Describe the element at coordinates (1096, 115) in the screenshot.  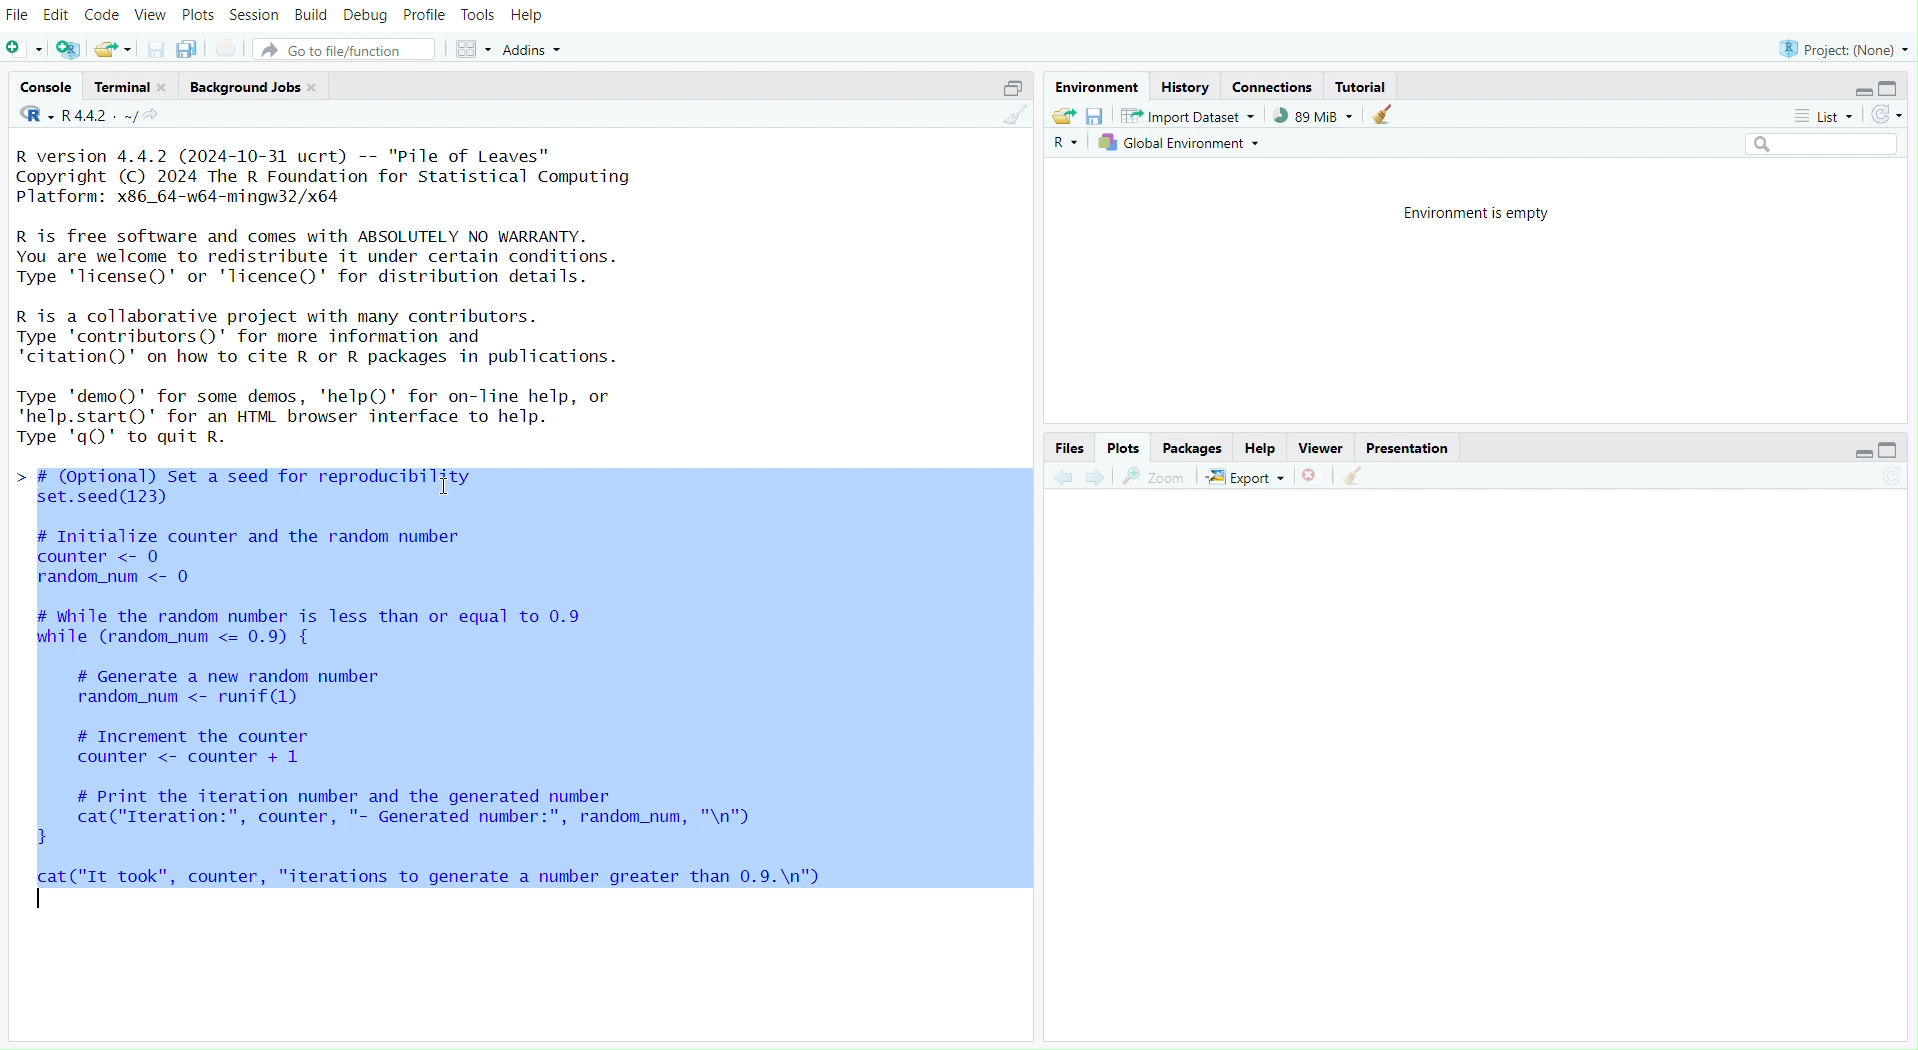
I see `Save workspace as` at that location.